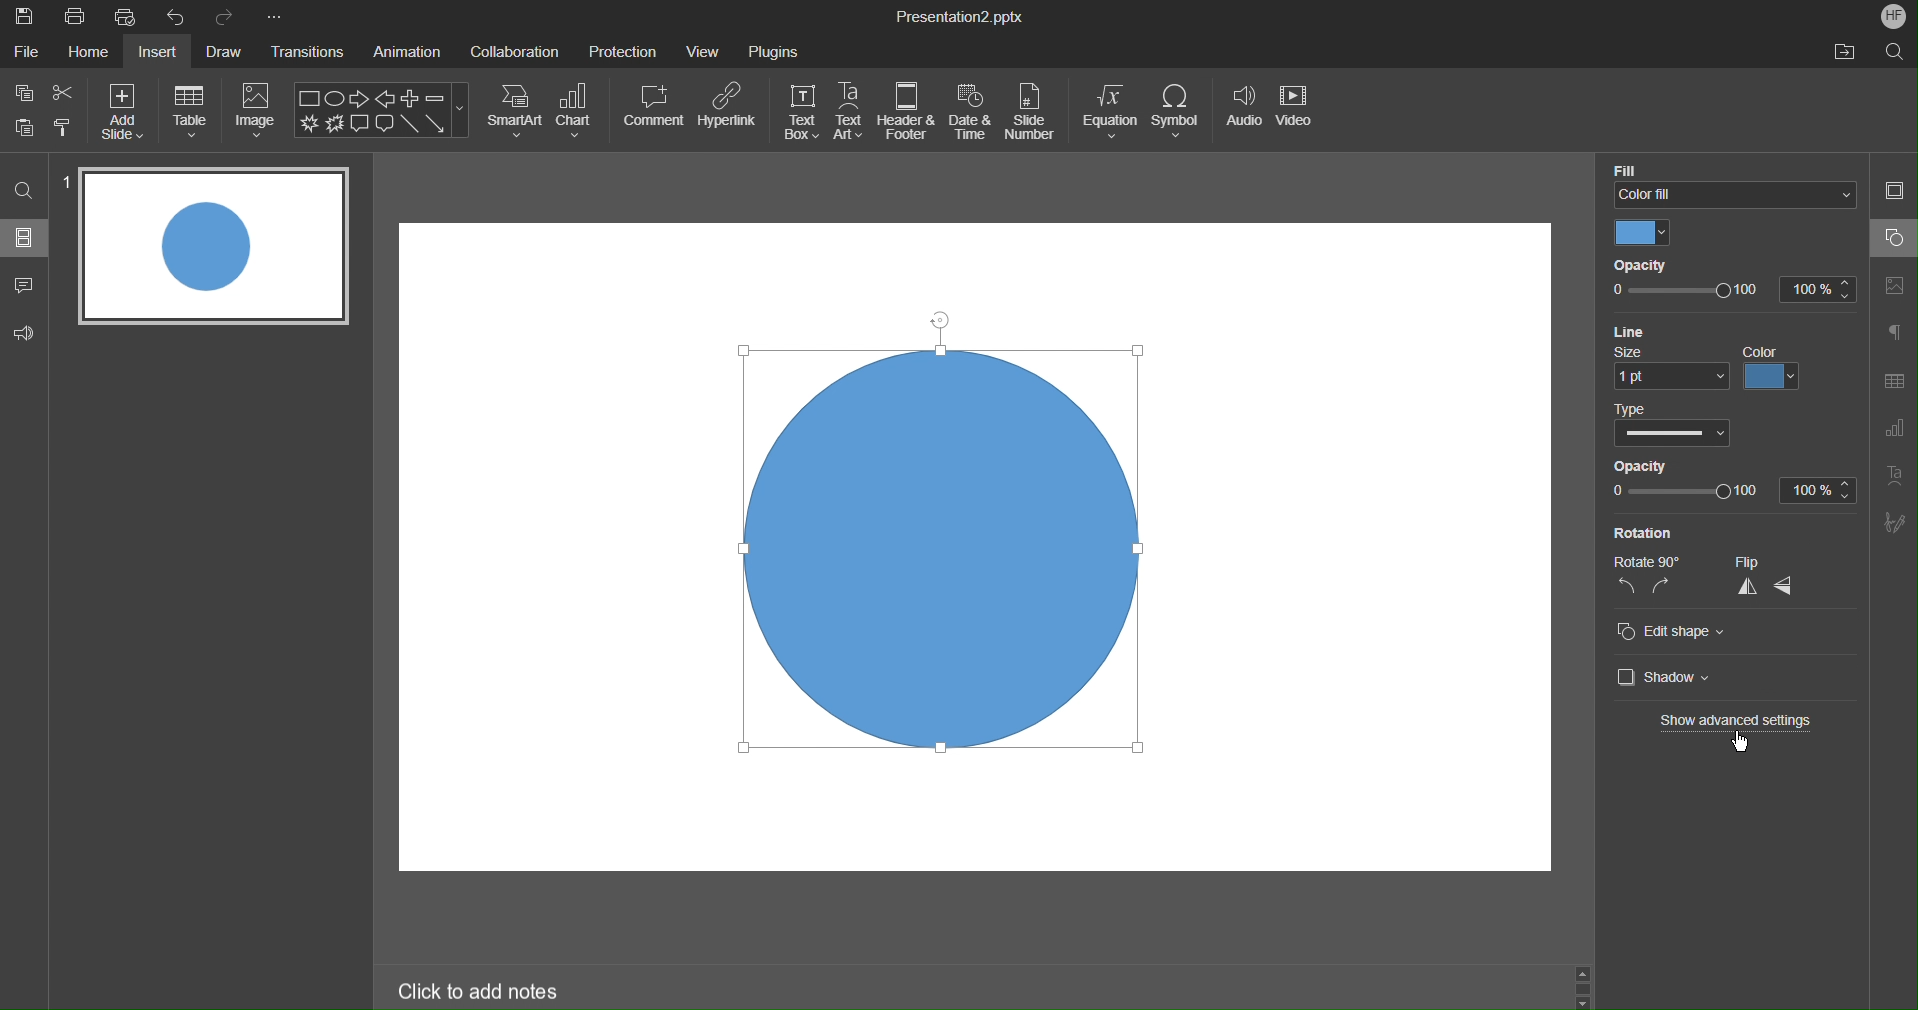  What do you see at coordinates (1129, 831) in the screenshot?
I see `workspace` at bounding box center [1129, 831].